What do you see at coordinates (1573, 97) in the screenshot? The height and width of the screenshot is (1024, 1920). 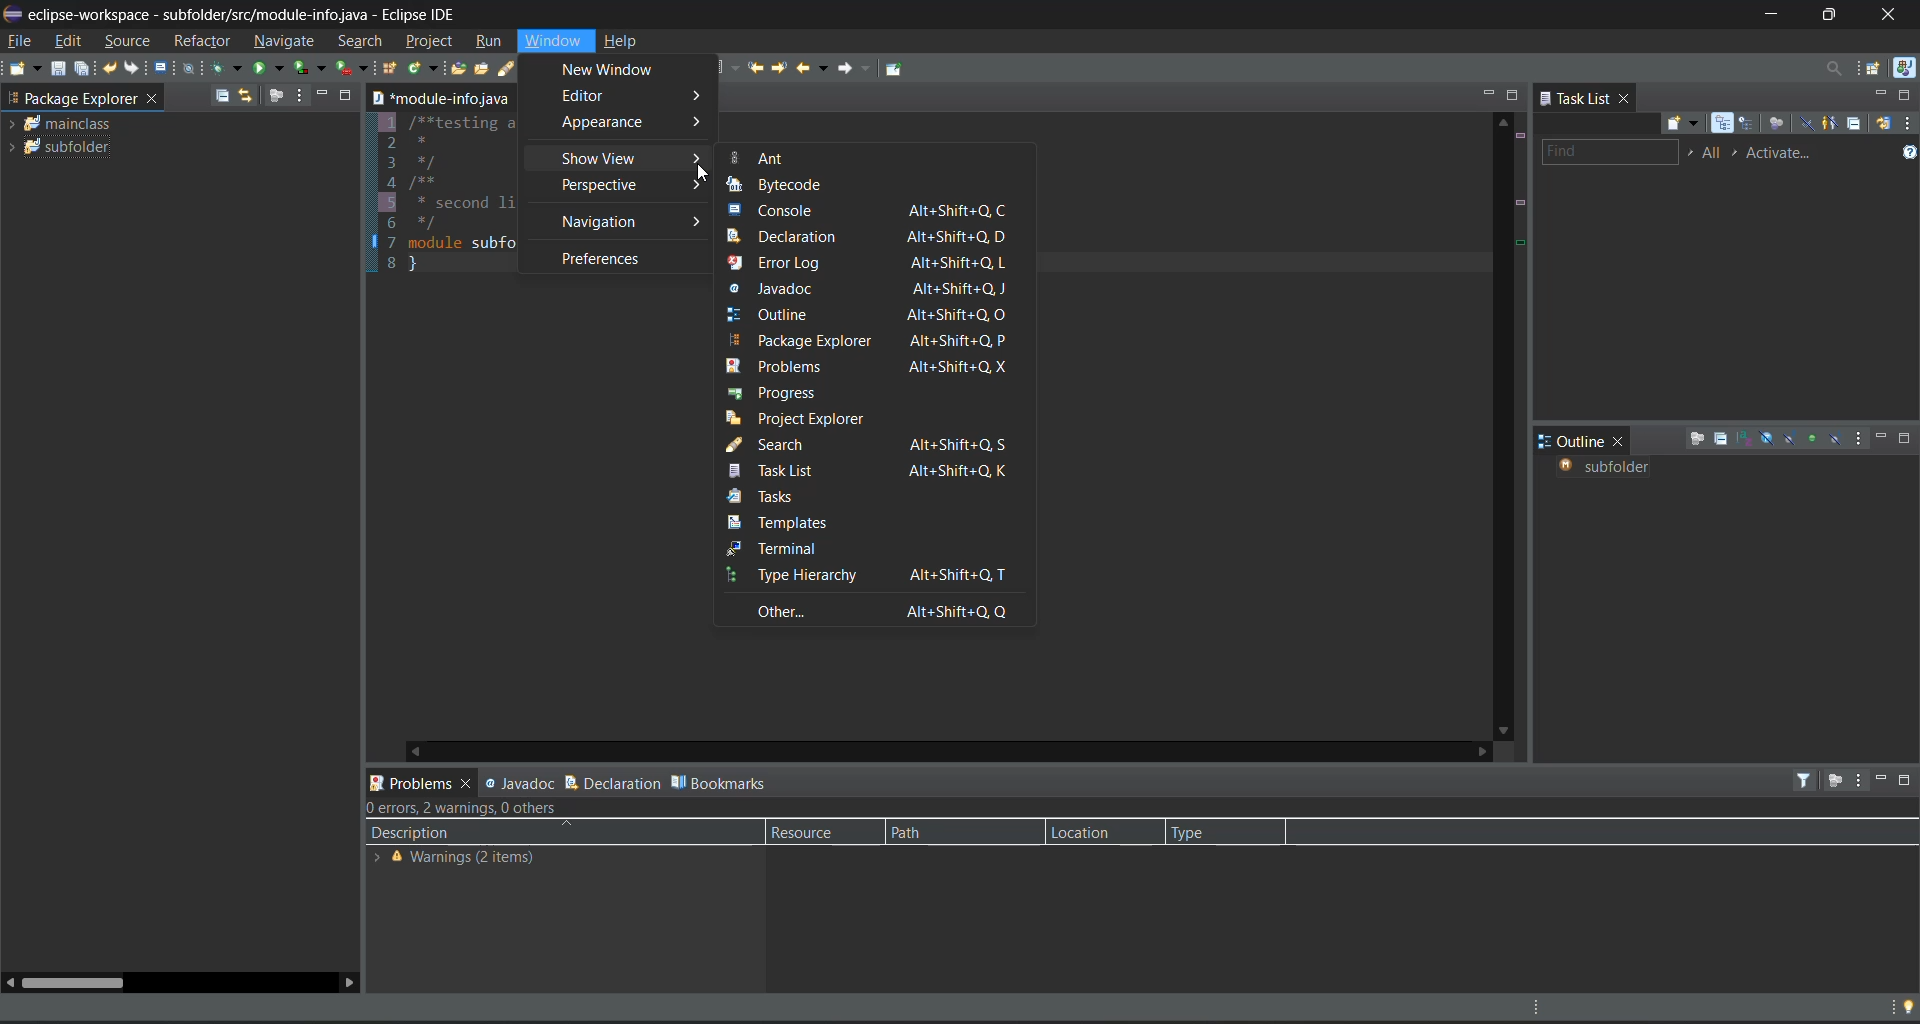 I see `task list` at bounding box center [1573, 97].